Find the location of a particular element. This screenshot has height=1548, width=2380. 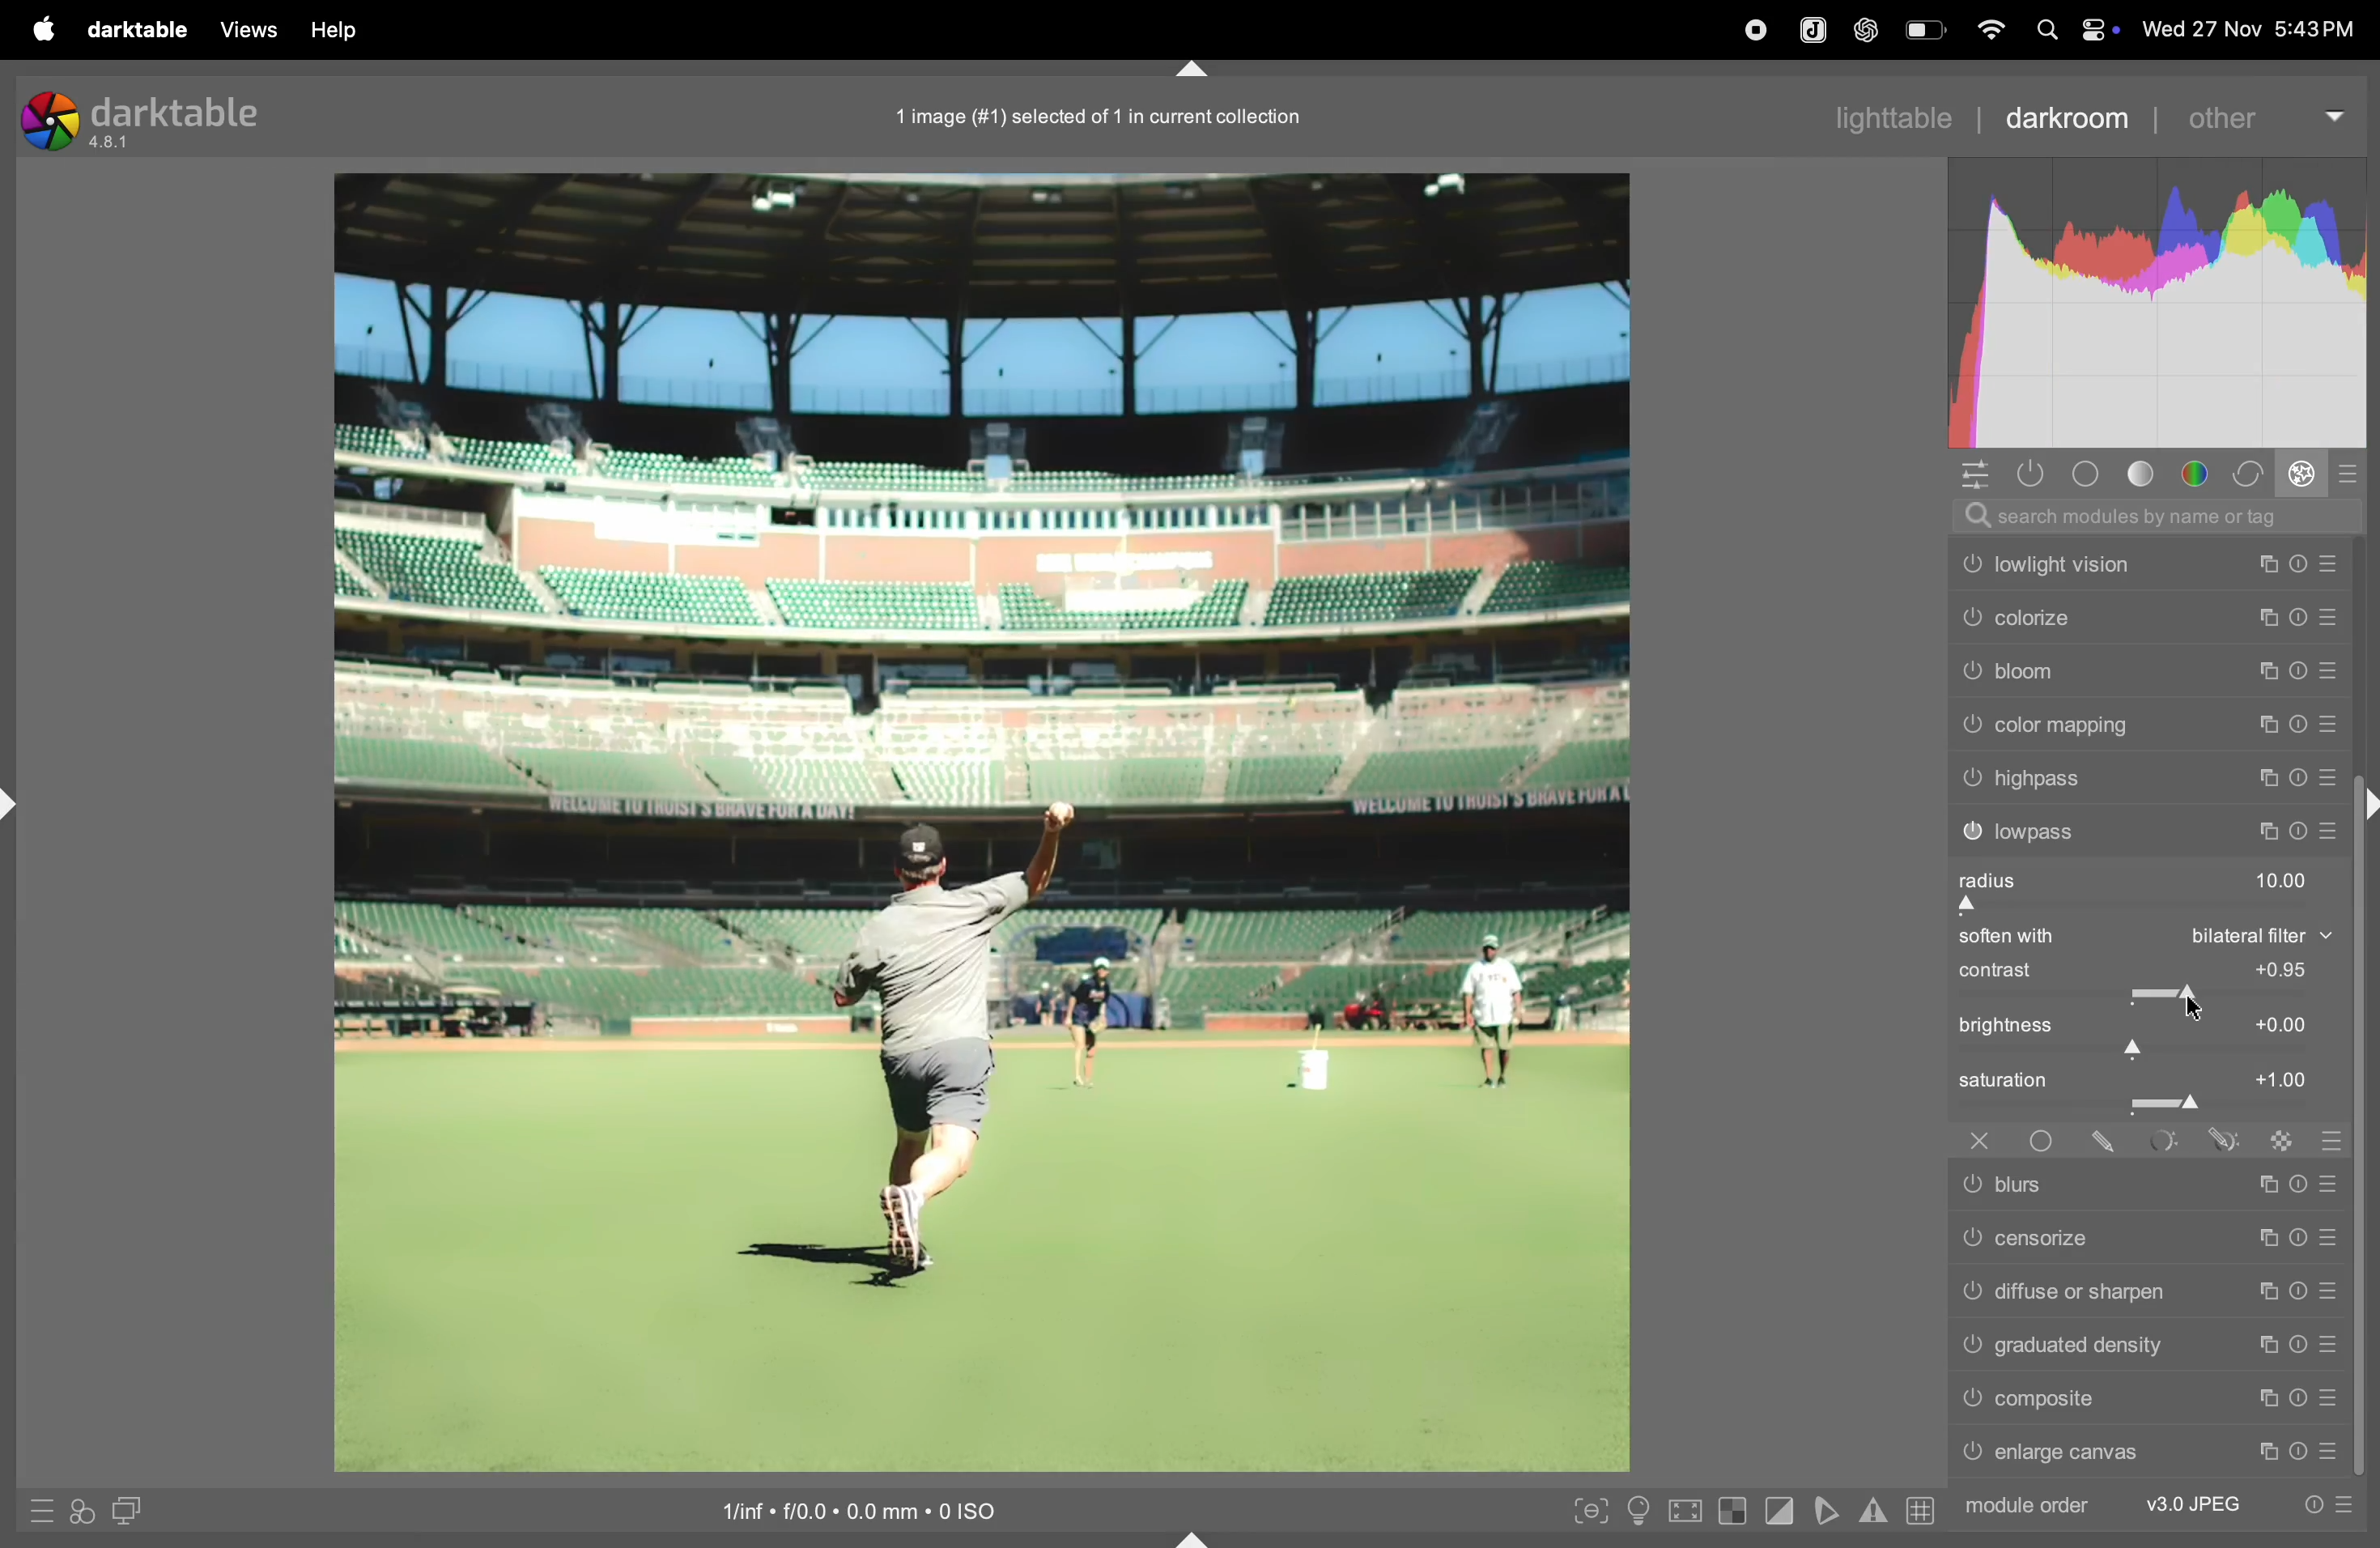

darltable is located at coordinates (133, 31).